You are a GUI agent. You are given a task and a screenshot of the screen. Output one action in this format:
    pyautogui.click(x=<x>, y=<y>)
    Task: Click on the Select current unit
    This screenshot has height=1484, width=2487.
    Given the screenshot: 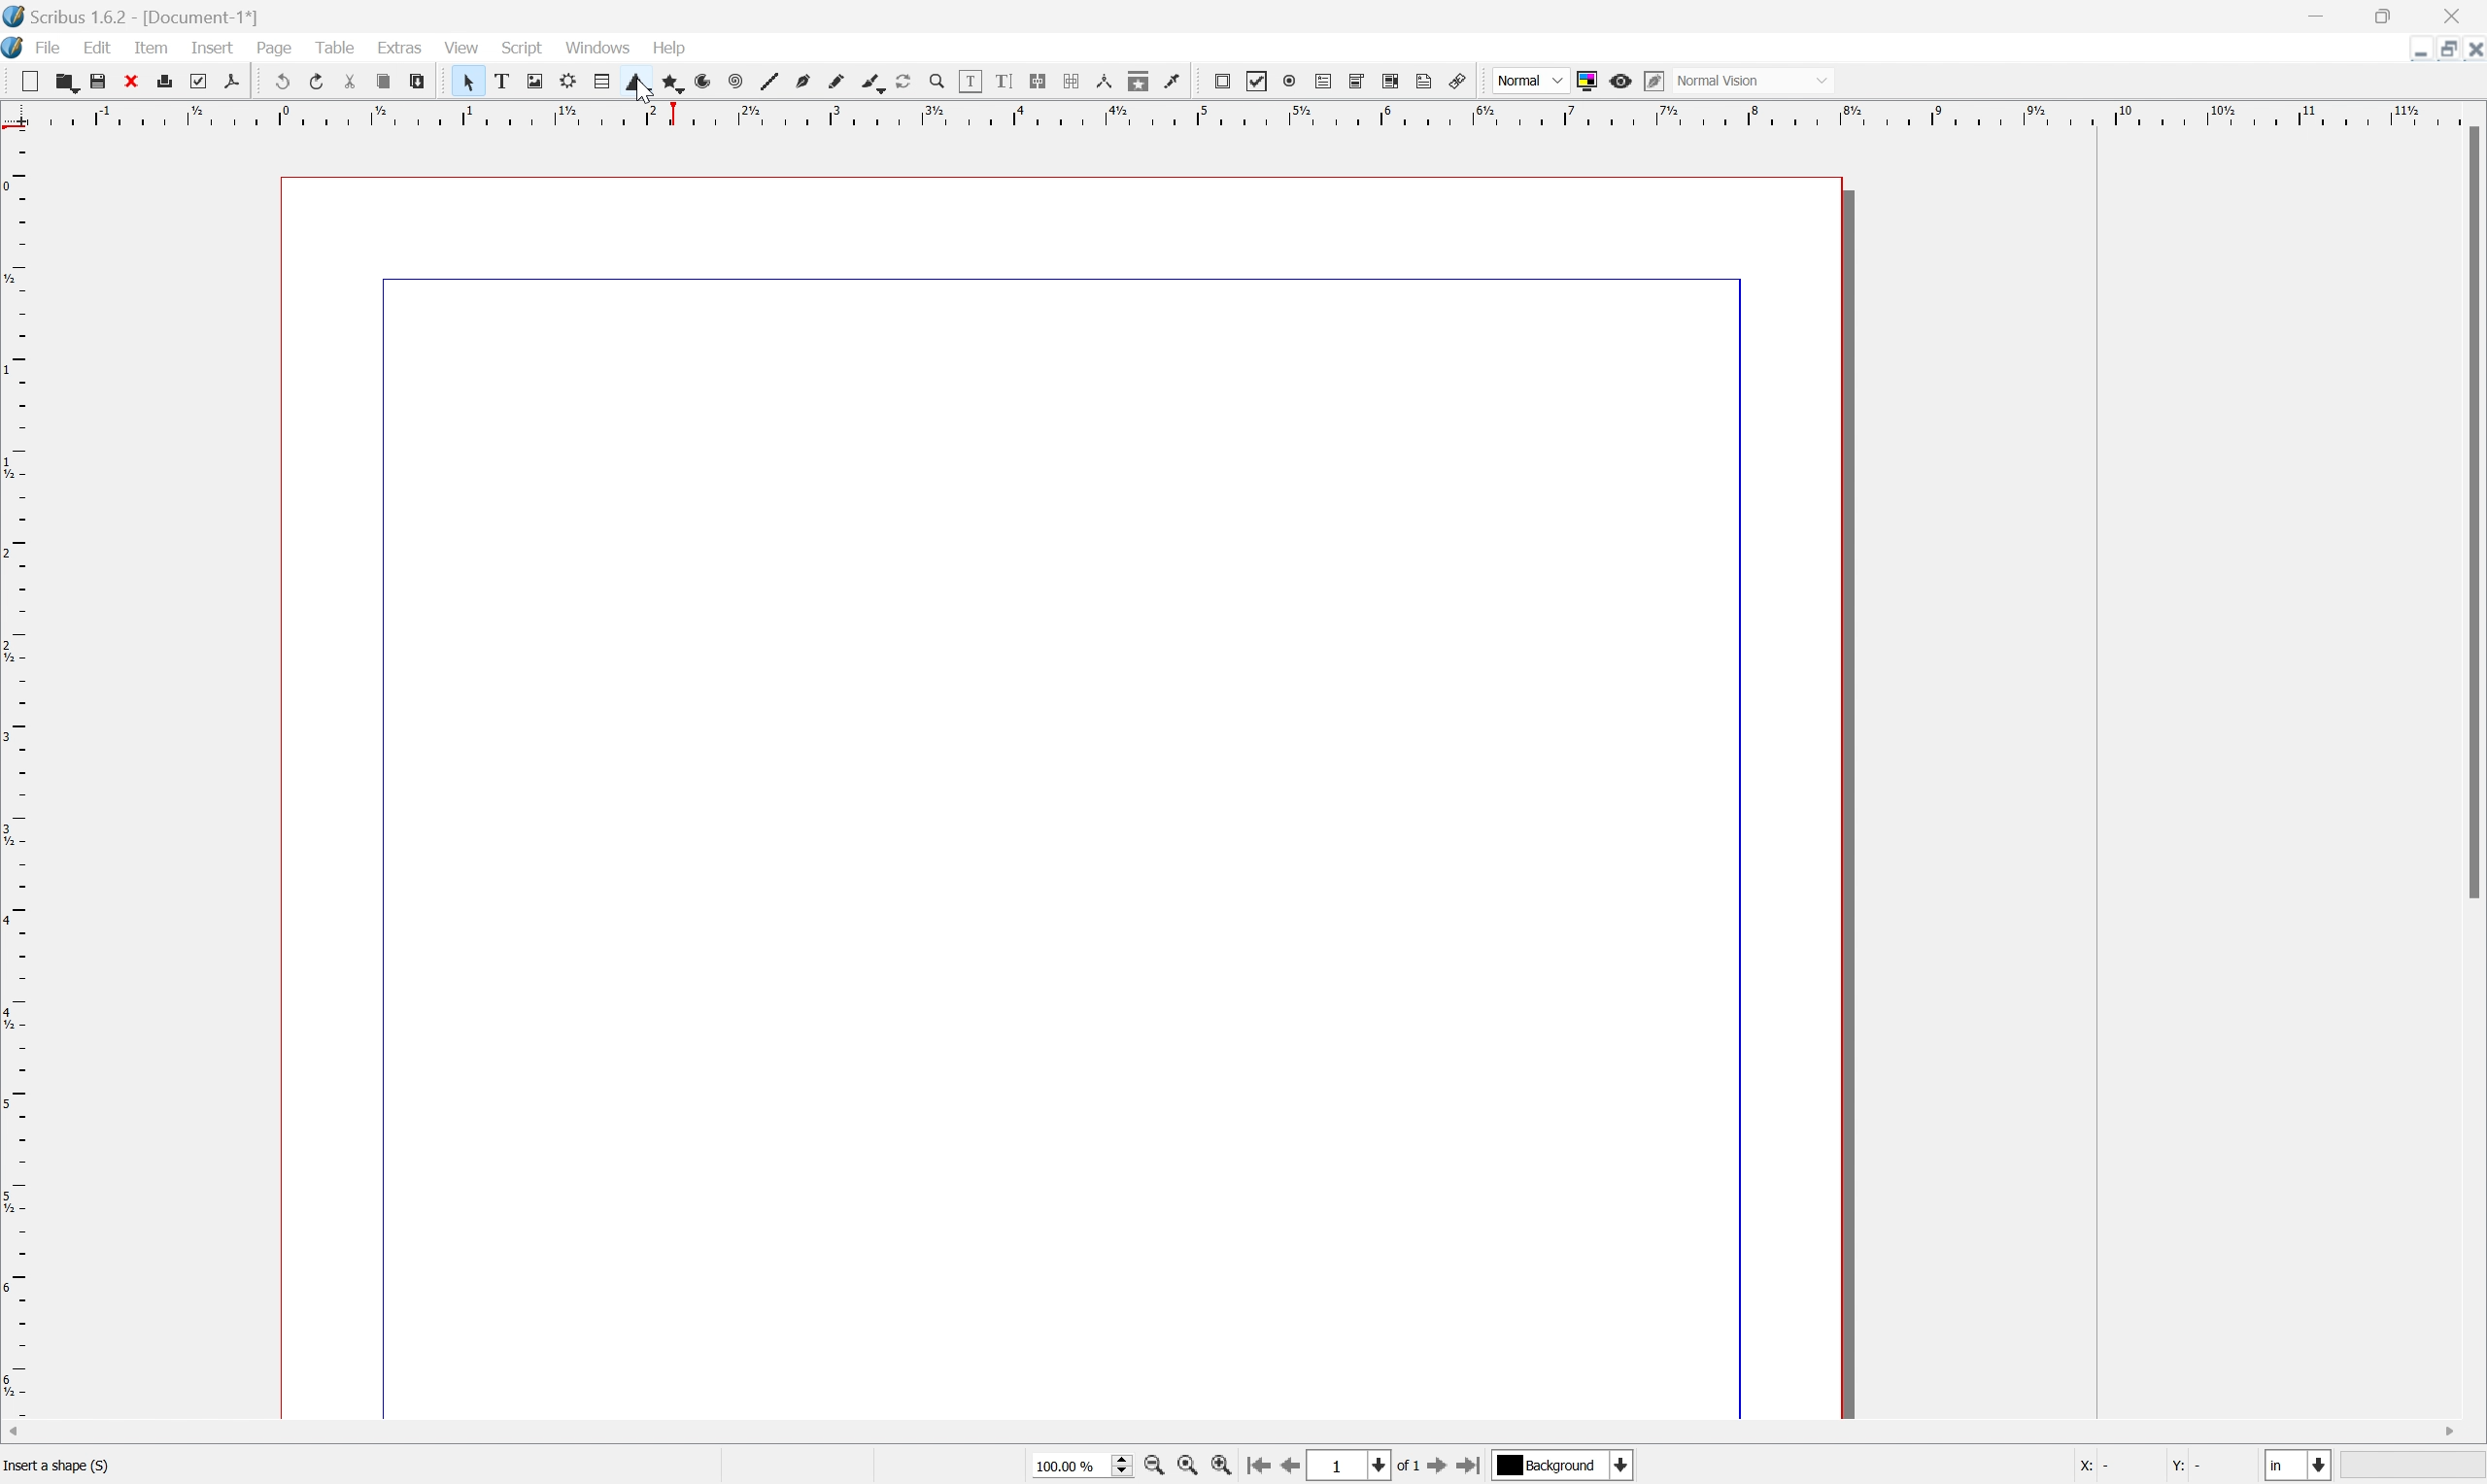 What is the action you would take?
    pyautogui.click(x=2302, y=1465)
    